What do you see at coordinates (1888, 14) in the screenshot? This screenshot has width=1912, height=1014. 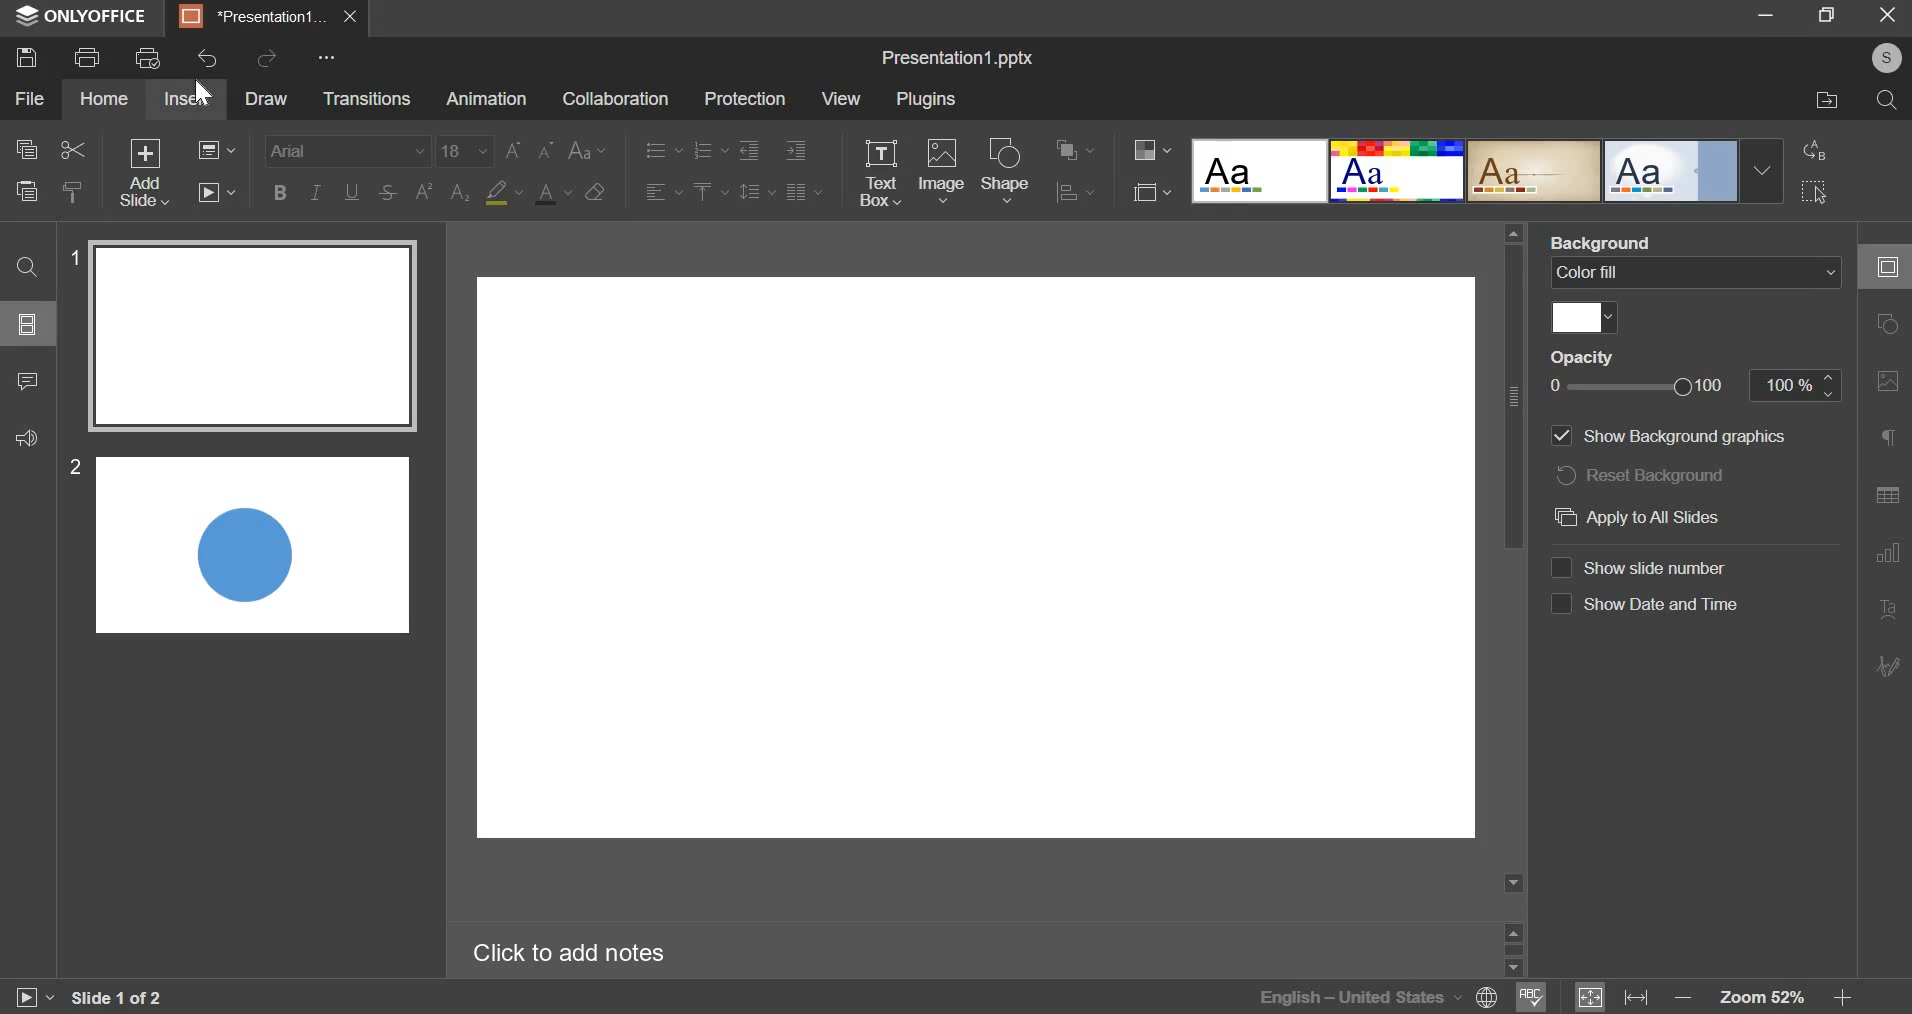 I see `exit` at bounding box center [1888, 14].